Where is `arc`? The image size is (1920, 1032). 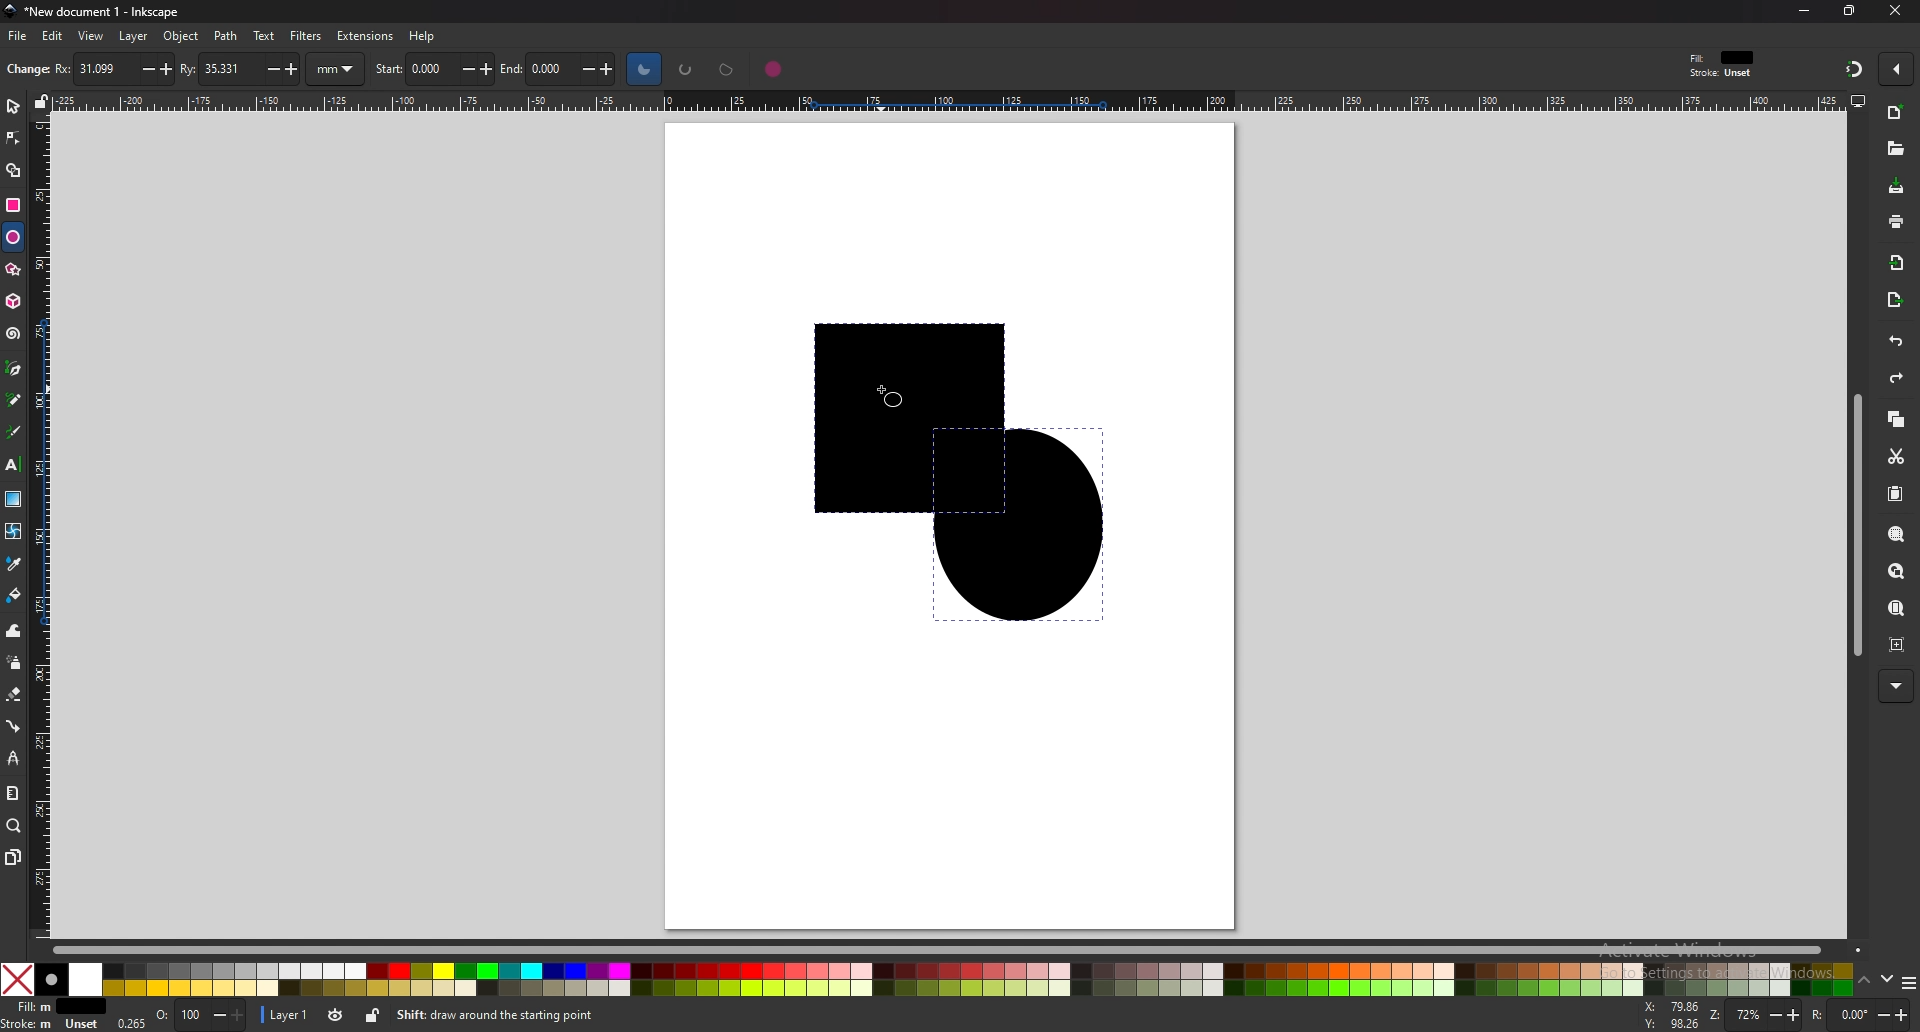 arc is located at coordinates (686, 69).